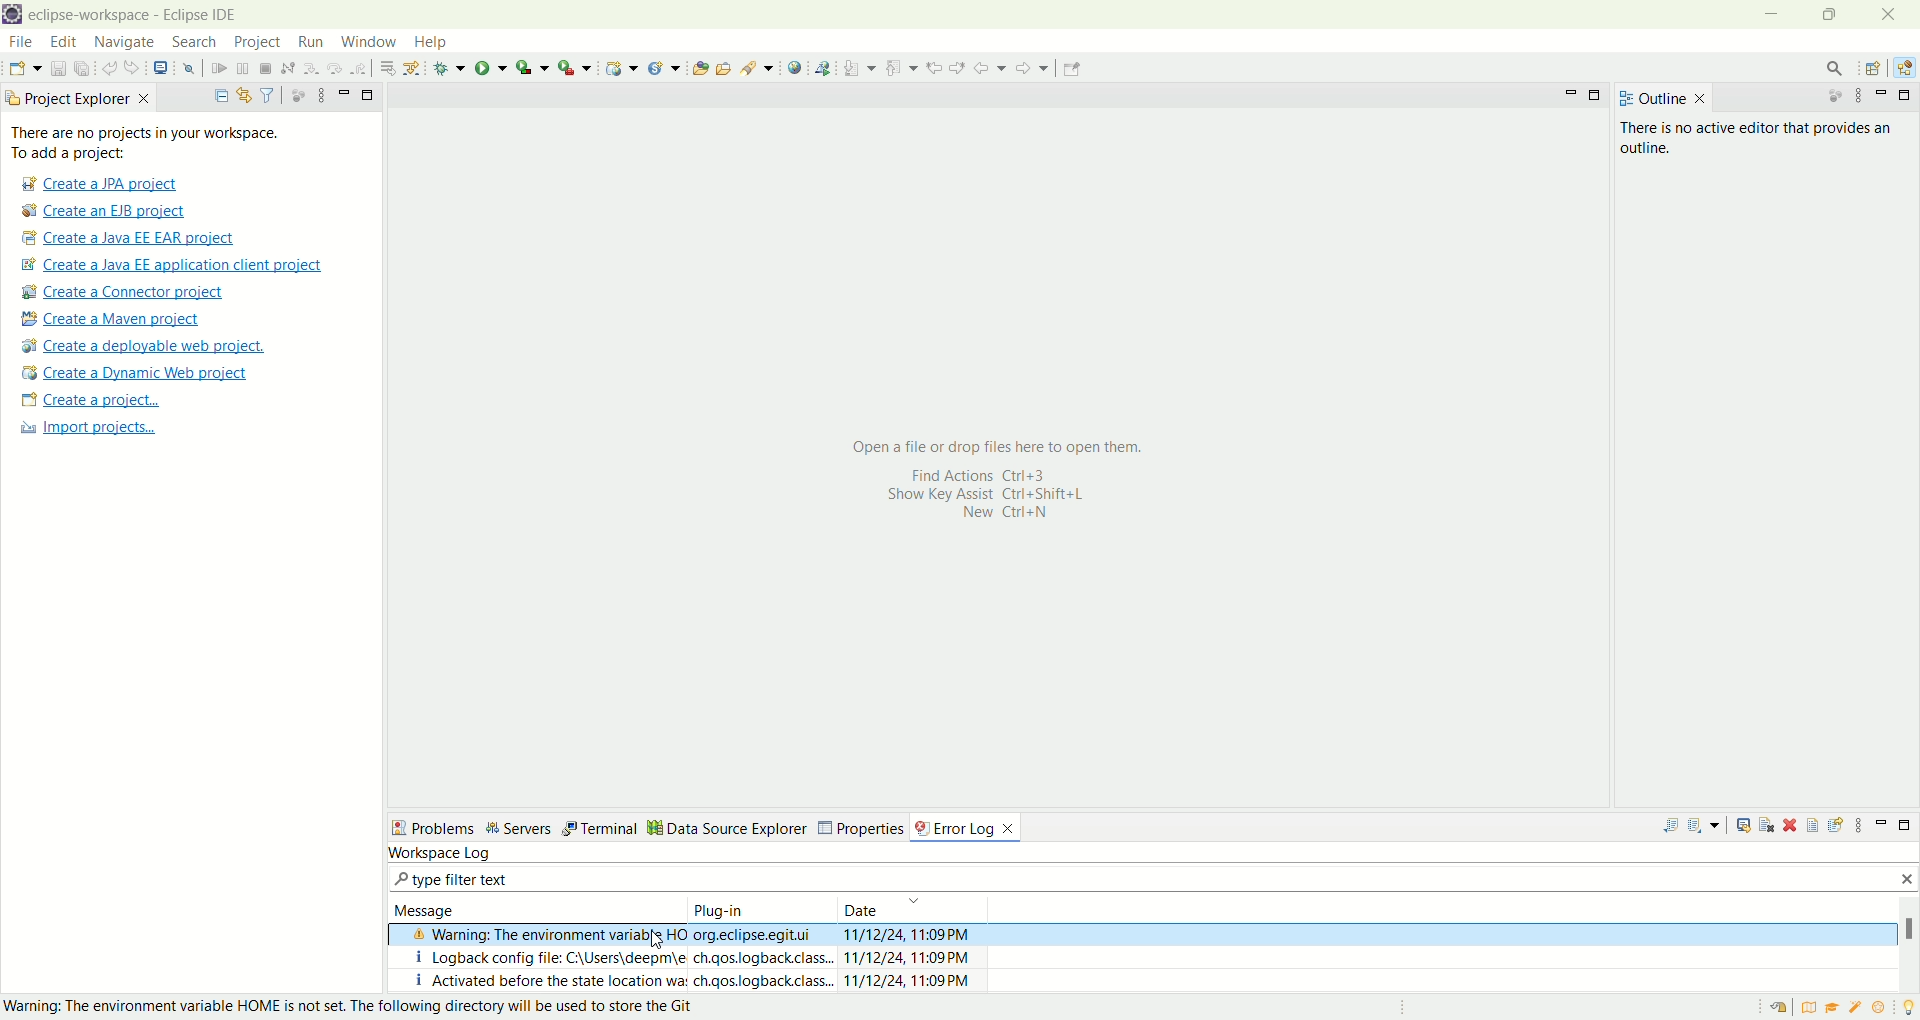  I want to click on create a project, so click(88, 401).